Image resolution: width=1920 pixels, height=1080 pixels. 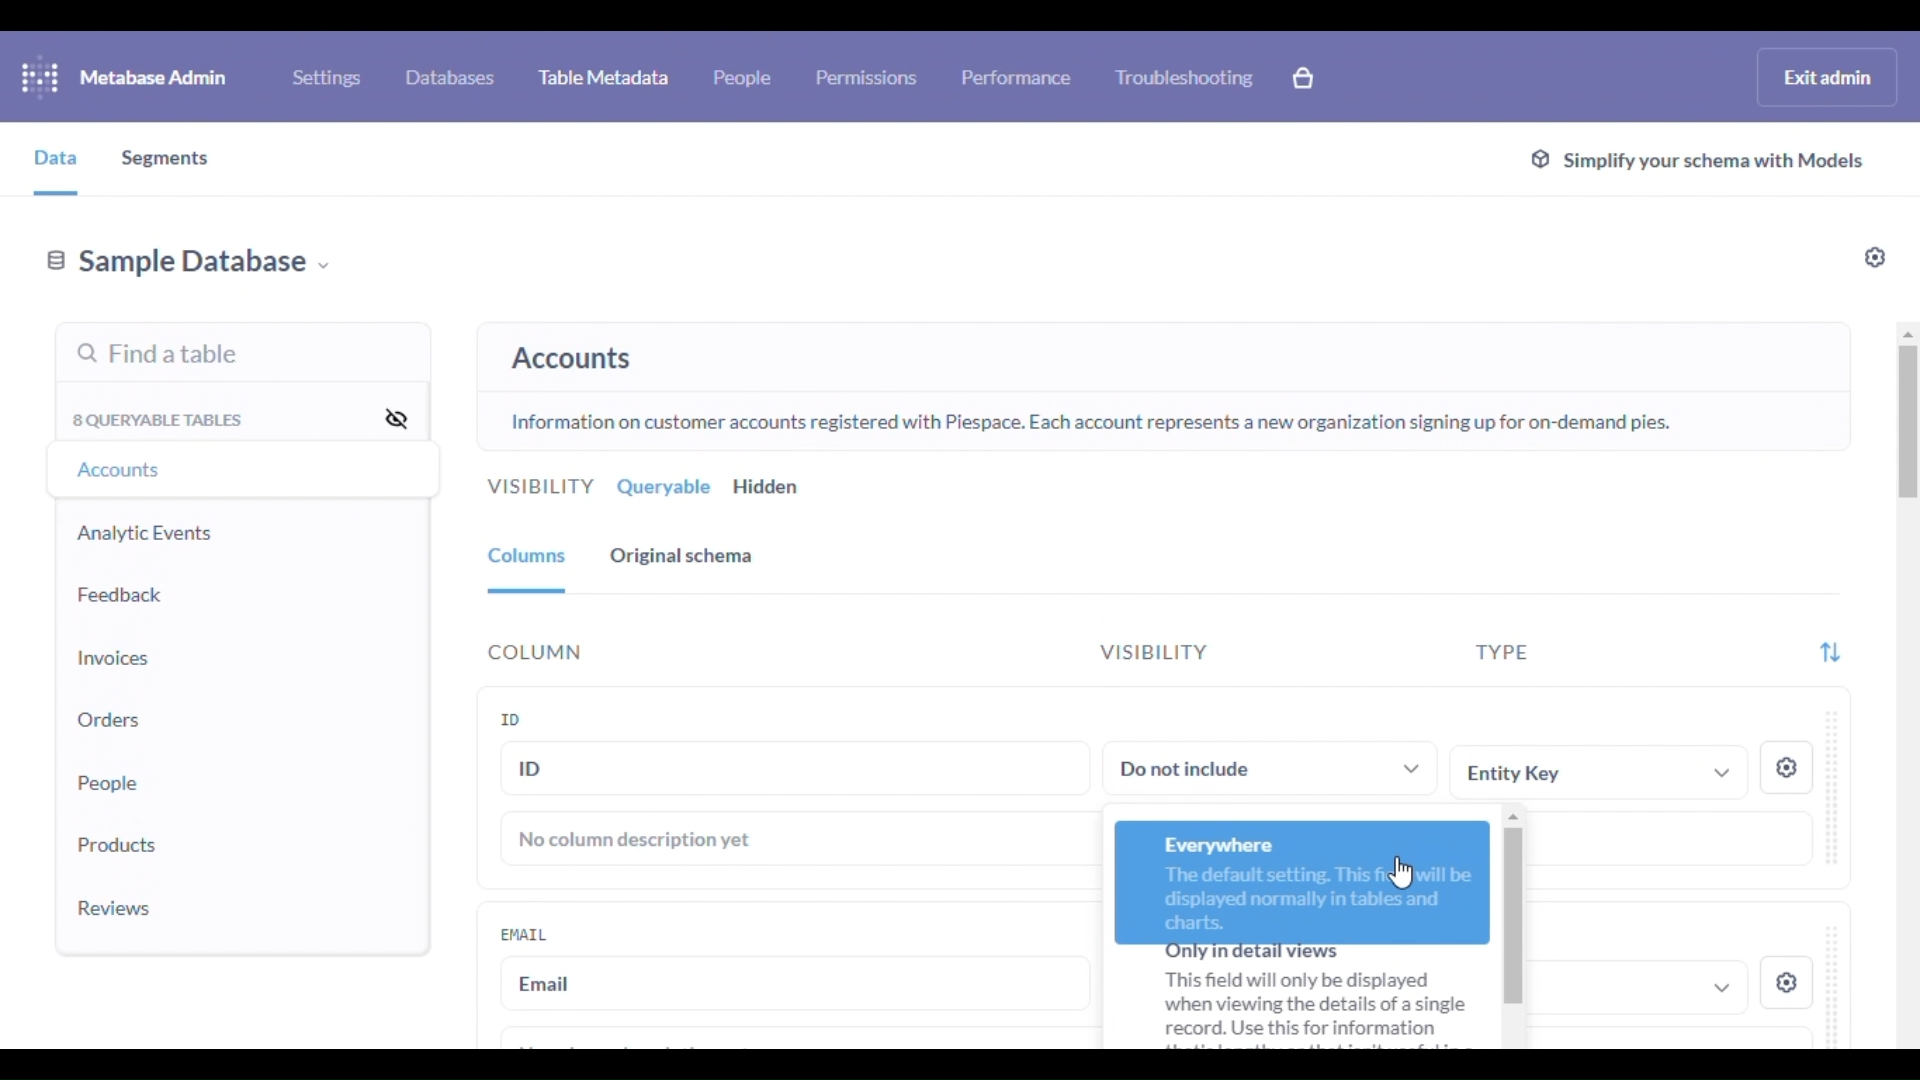 I want to click on type, so click(x=1502, y=653).